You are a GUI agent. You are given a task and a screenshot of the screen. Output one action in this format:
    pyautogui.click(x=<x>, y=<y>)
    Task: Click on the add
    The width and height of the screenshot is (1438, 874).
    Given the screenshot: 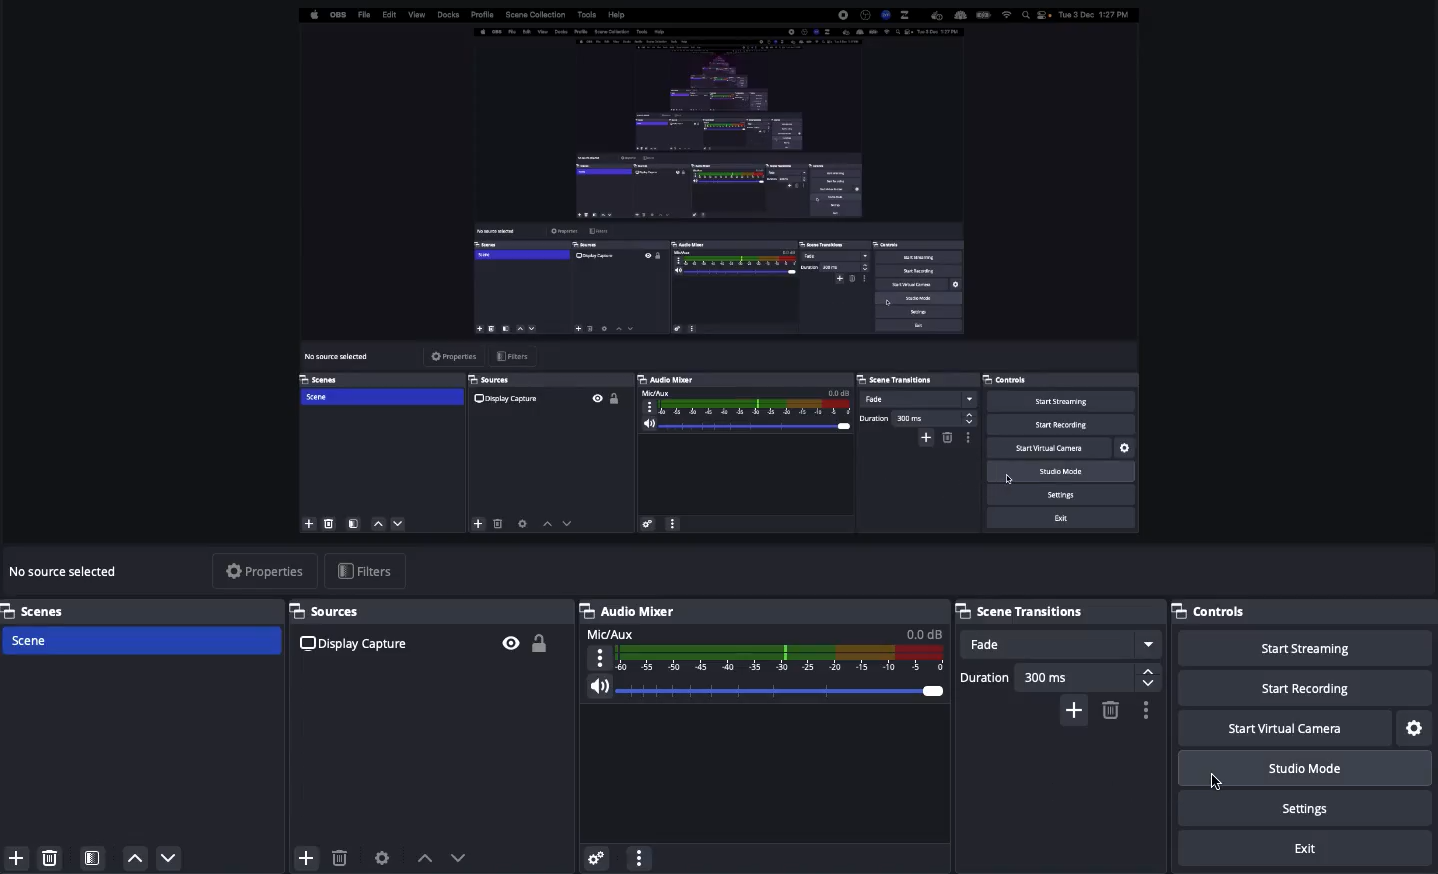 What is the action you would take?
    pyautogui.click(x=14, y=859)
    